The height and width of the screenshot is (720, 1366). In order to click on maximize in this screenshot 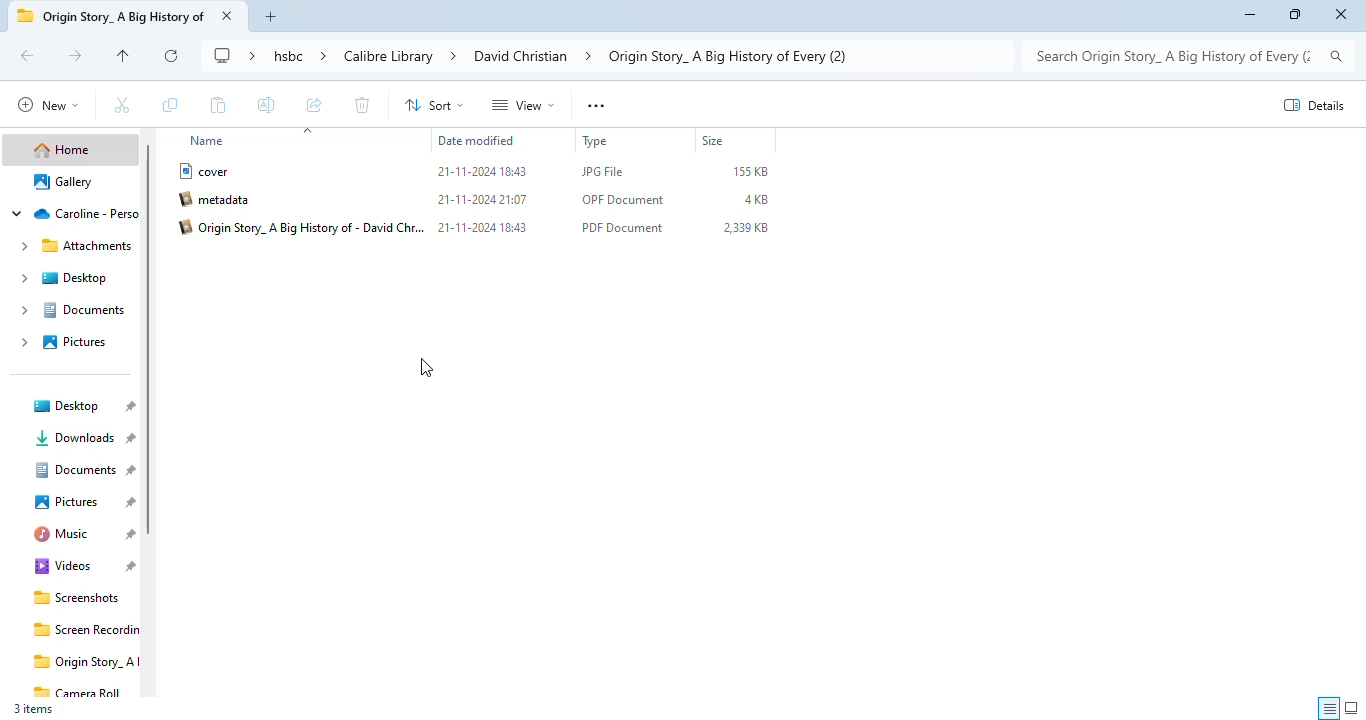, I will do `click(1294, 15)`.